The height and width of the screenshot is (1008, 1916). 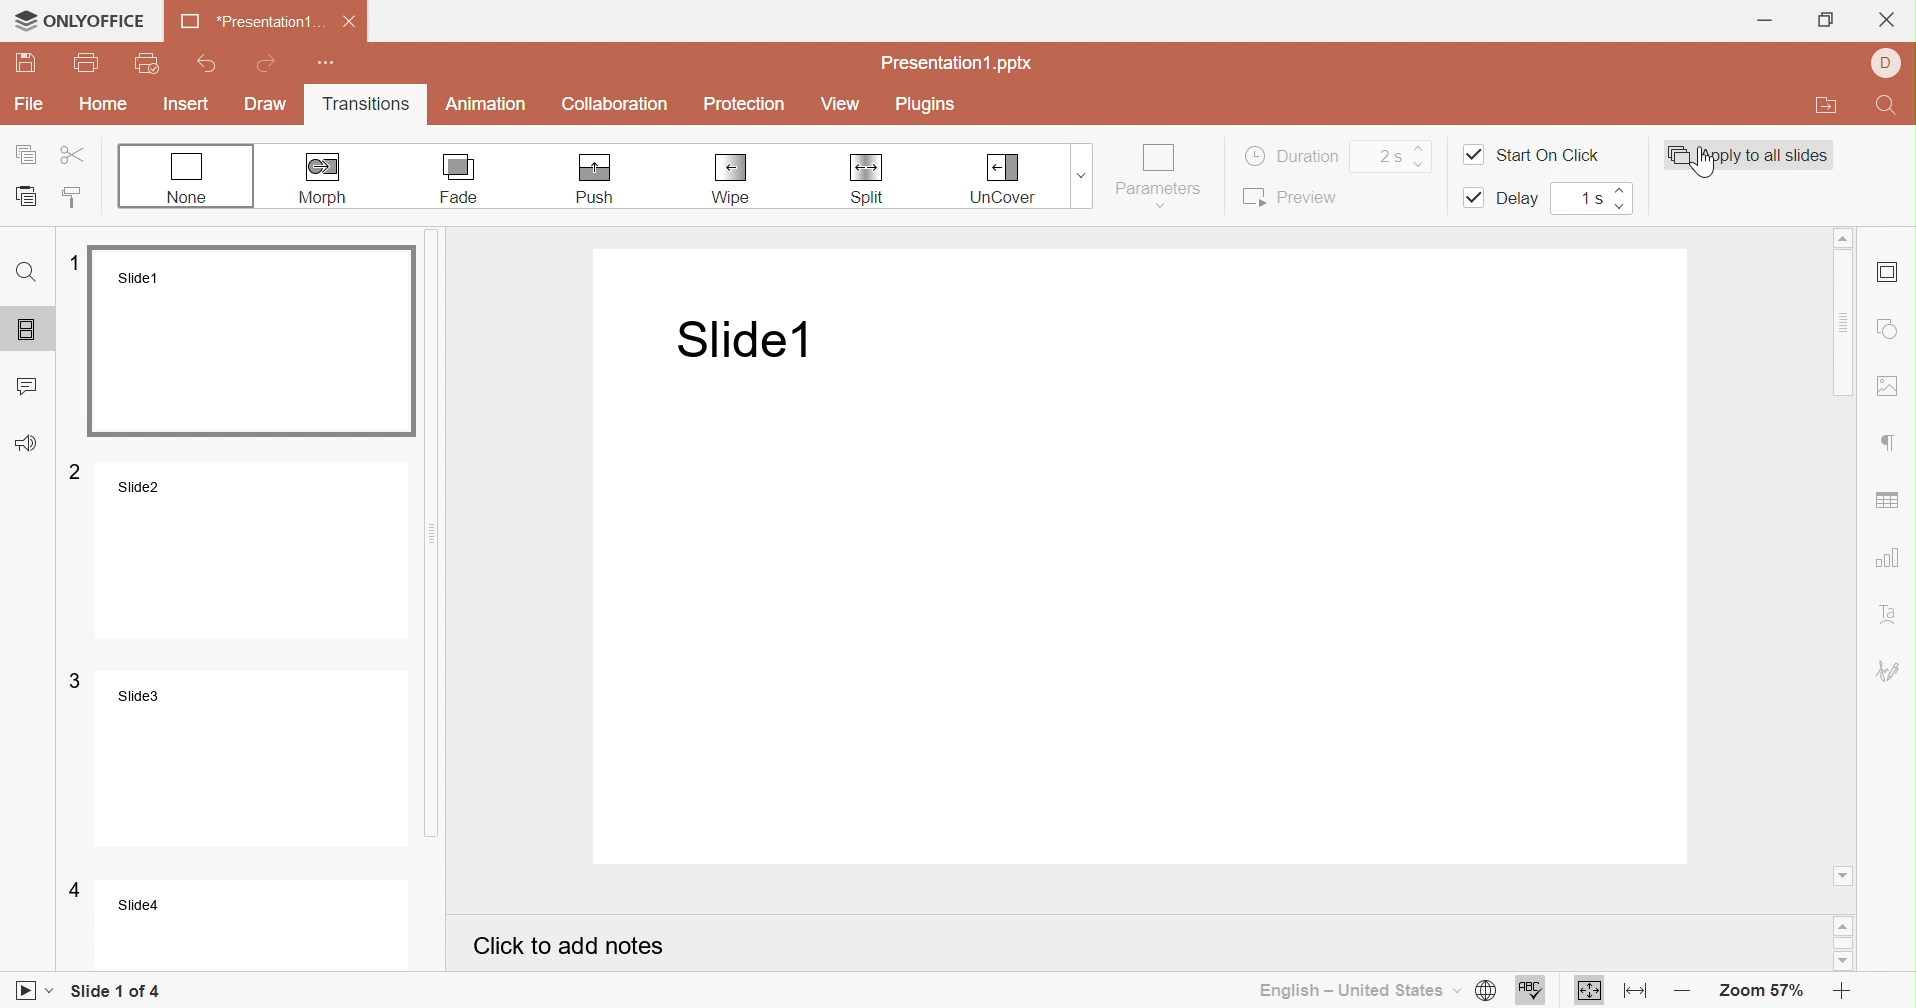 What do you see at coordinates (1151, 608) in the screenshot?
I see `Presentation slide` at bounding box center [1151, 608].